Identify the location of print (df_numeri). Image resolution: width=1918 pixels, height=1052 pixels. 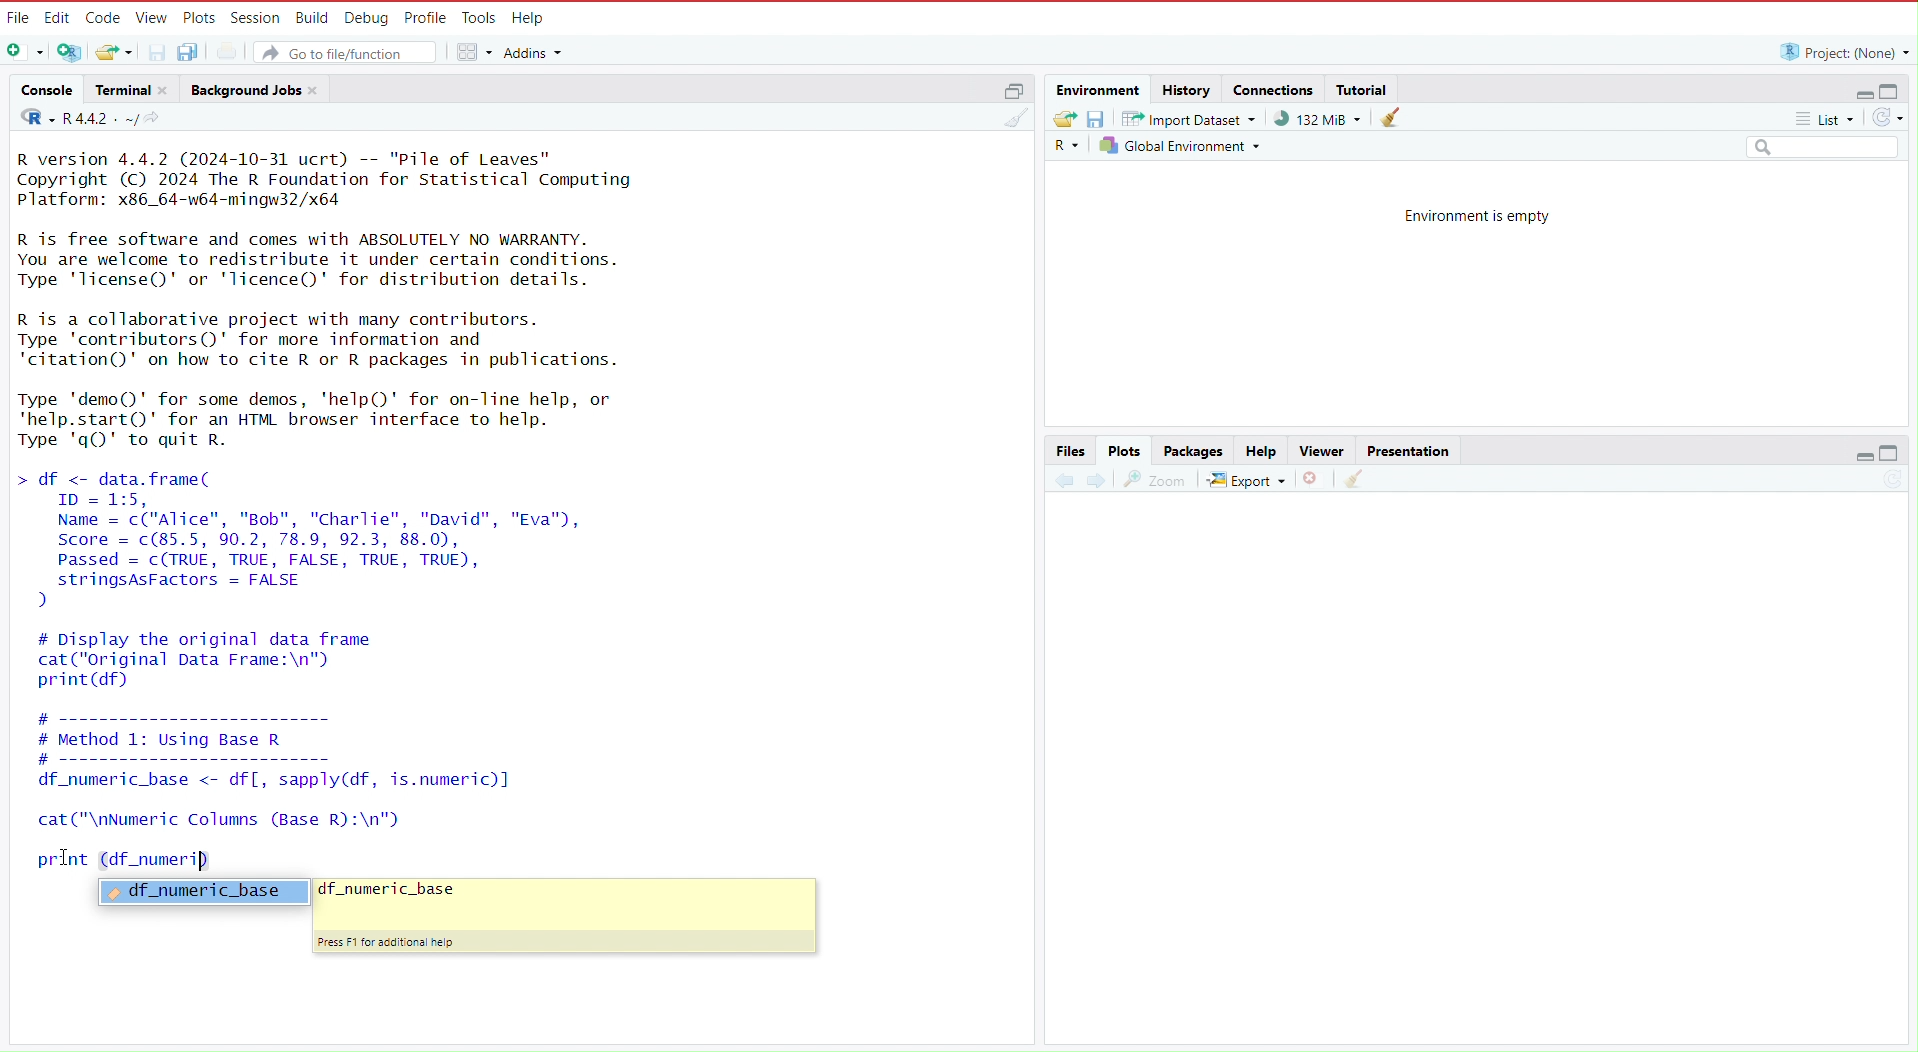
(117, 858).